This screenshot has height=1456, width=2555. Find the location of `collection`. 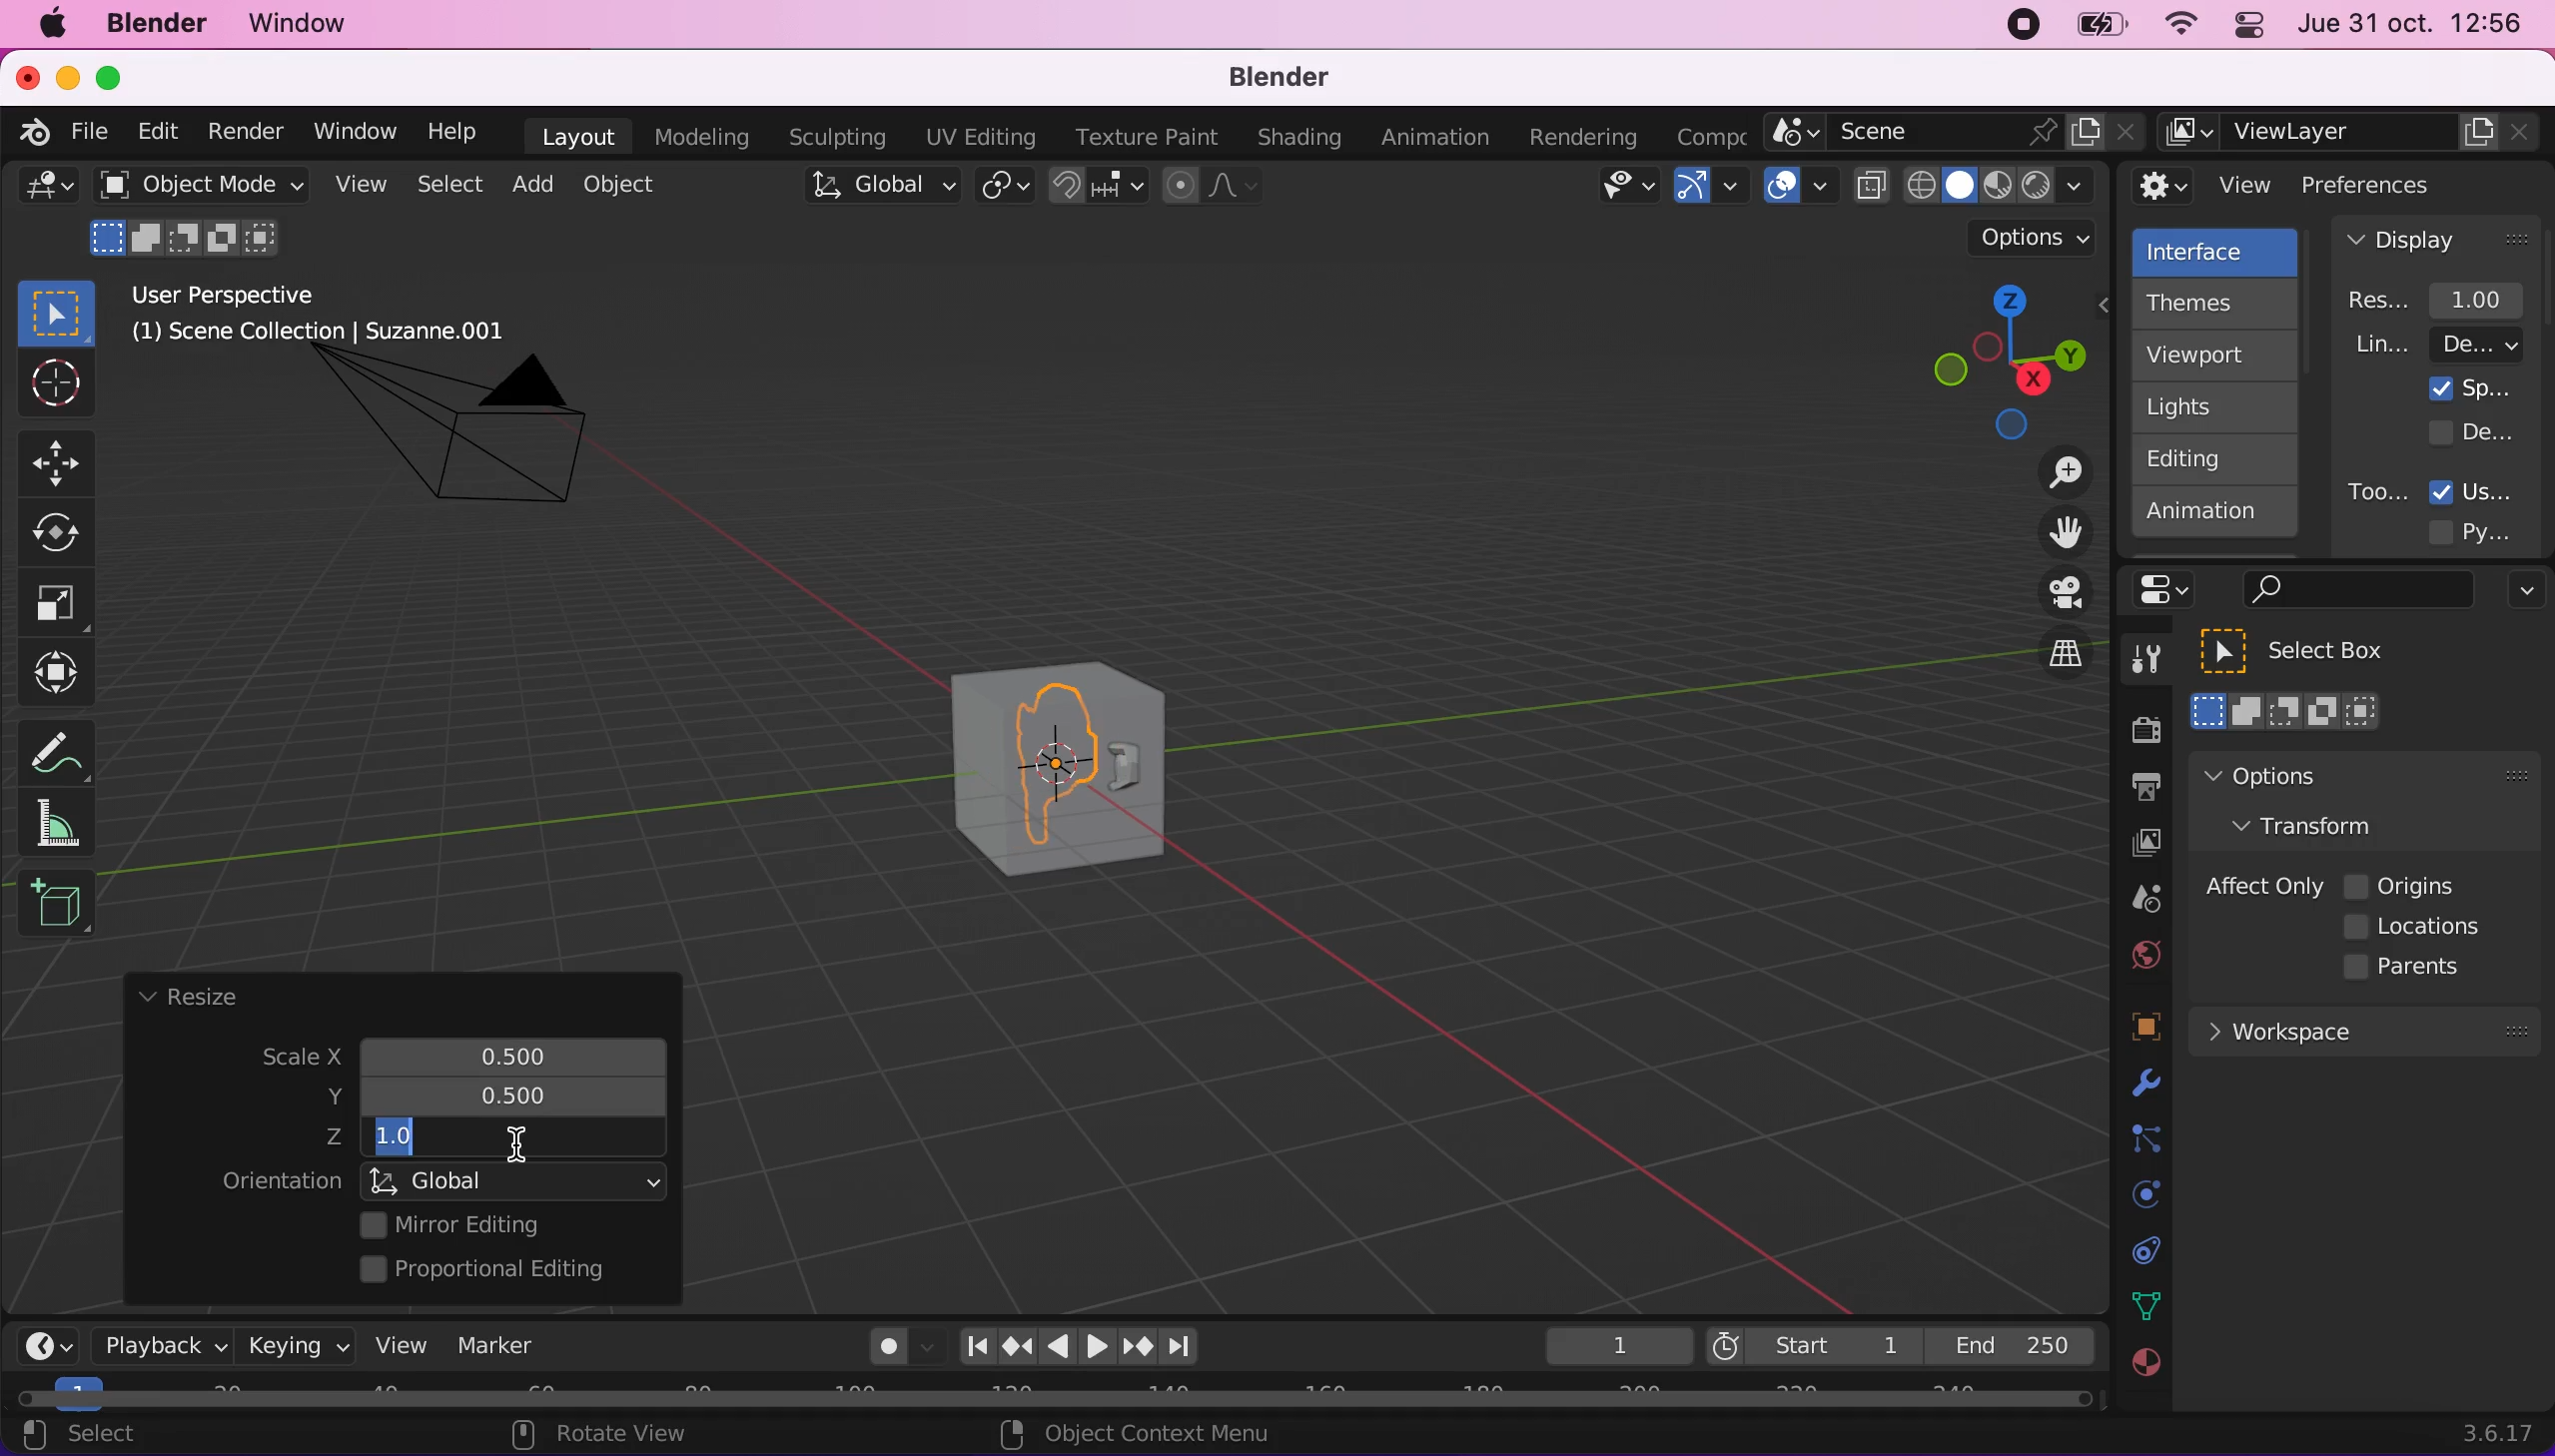

collection is located at coordinates (2141, 1251).